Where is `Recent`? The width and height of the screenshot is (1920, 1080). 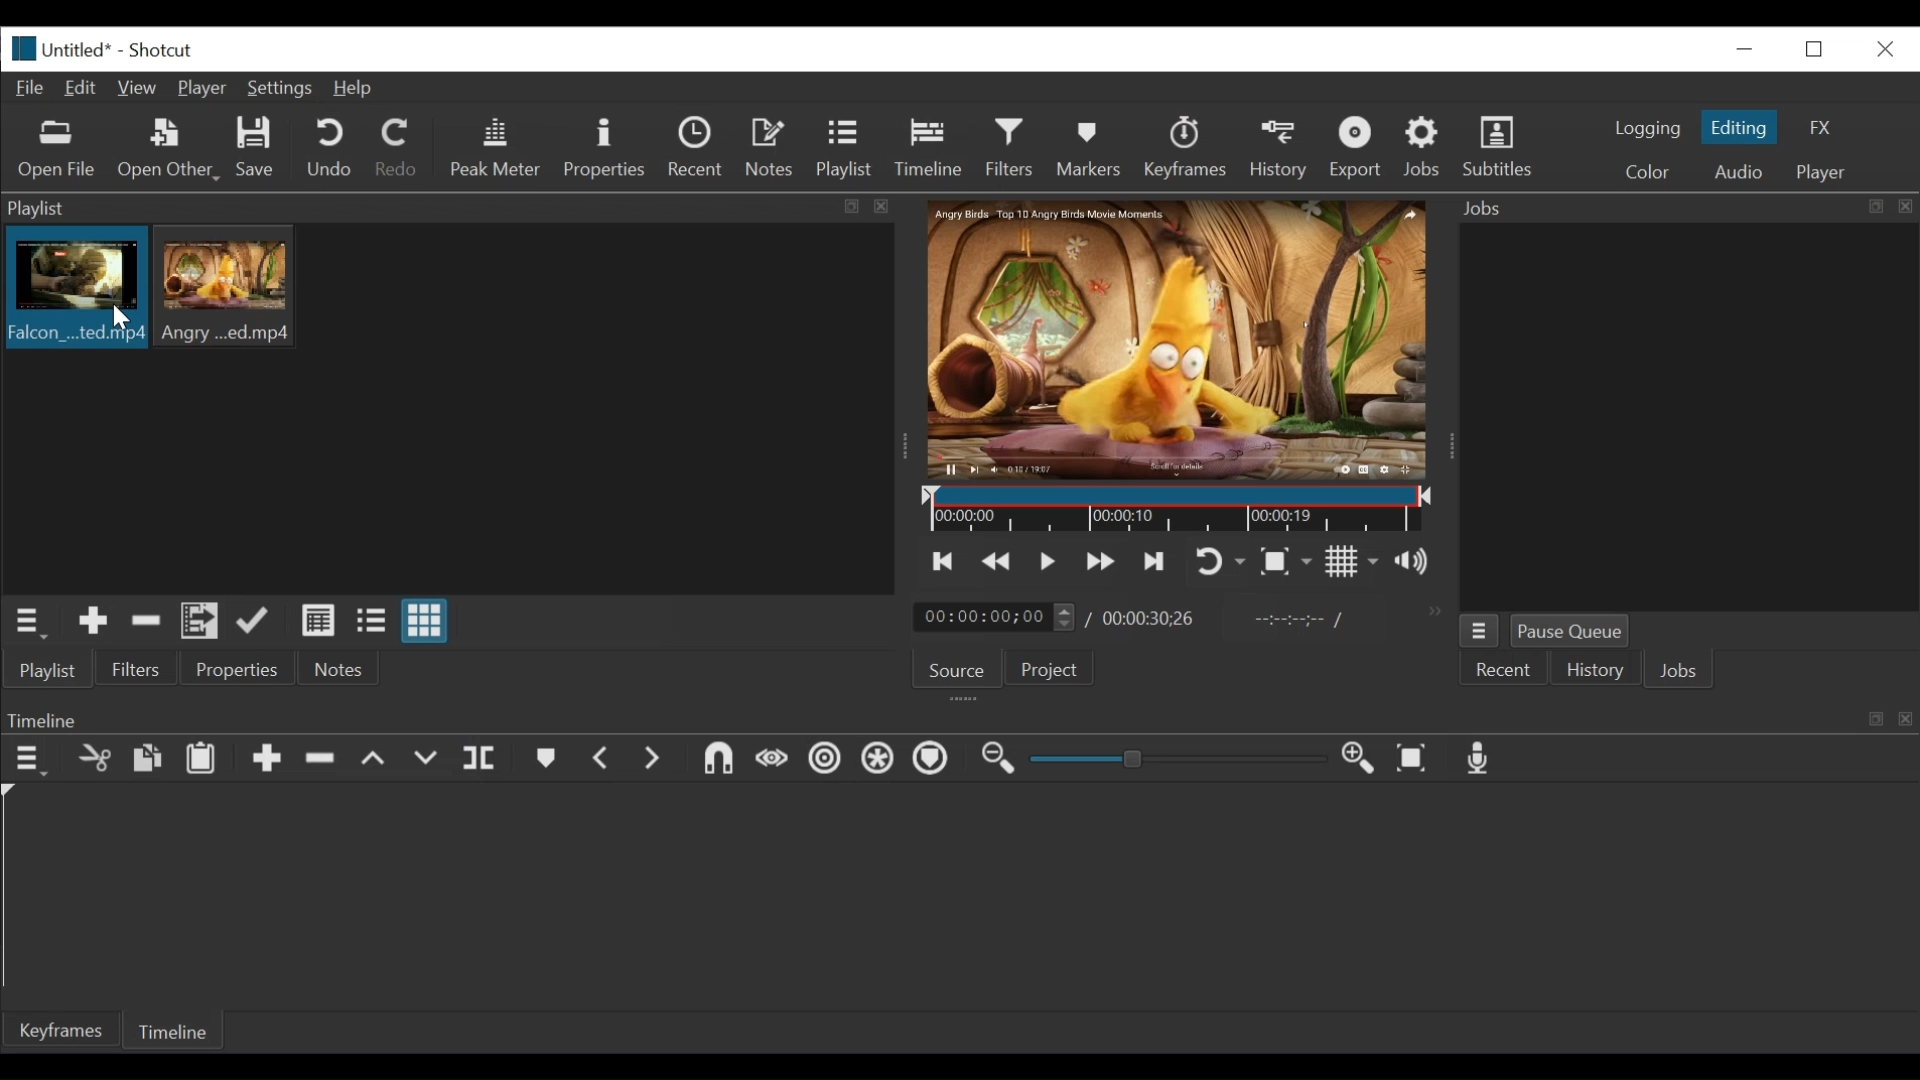 Recent is located at coordinates (700, 150).